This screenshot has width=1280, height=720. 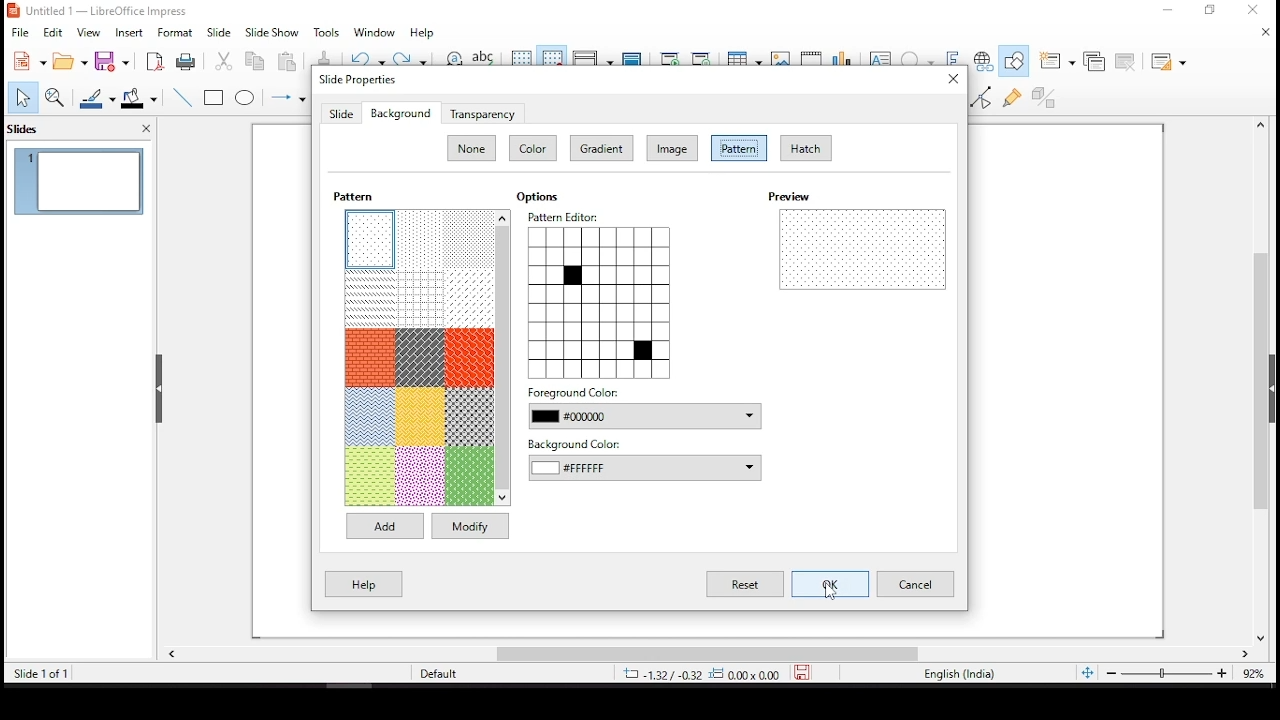 What do you see at coordinates (421, 298) in the screenshot?
I see `pattern` at bounding box center [421, 298].